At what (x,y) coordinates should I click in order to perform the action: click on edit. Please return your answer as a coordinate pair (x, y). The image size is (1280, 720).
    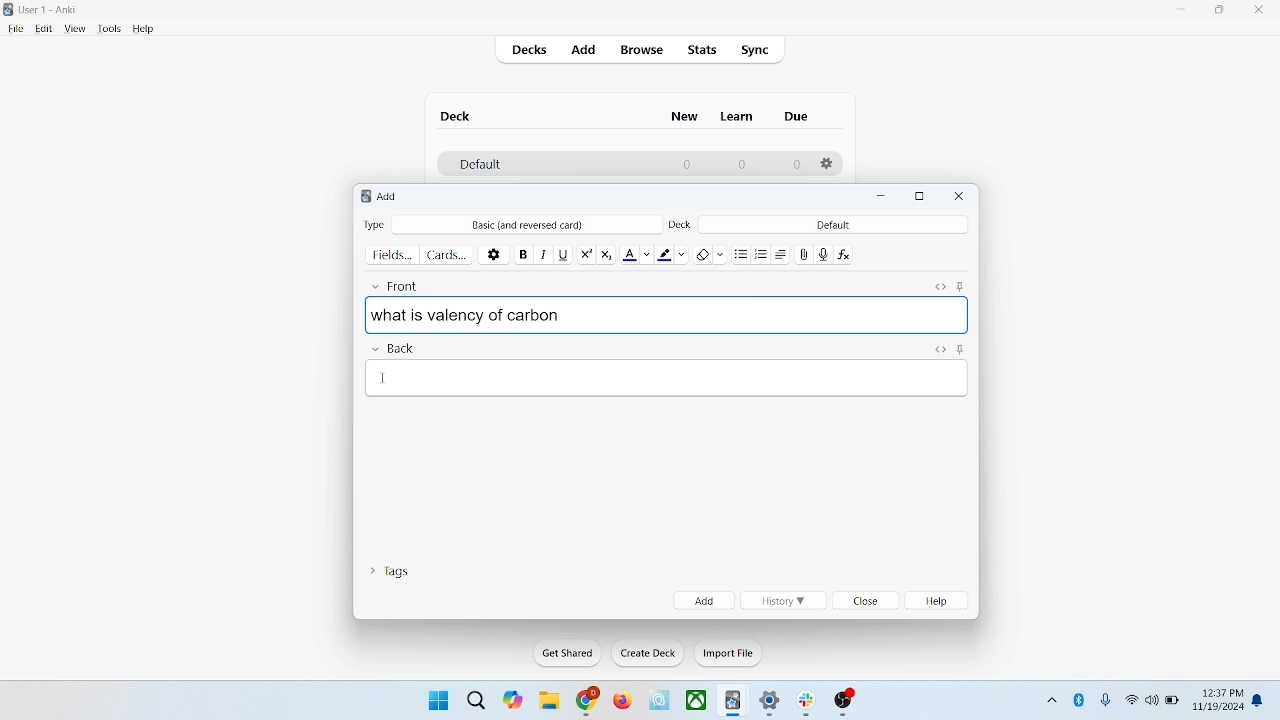
    Looking at the image, I should click on (45, 28).